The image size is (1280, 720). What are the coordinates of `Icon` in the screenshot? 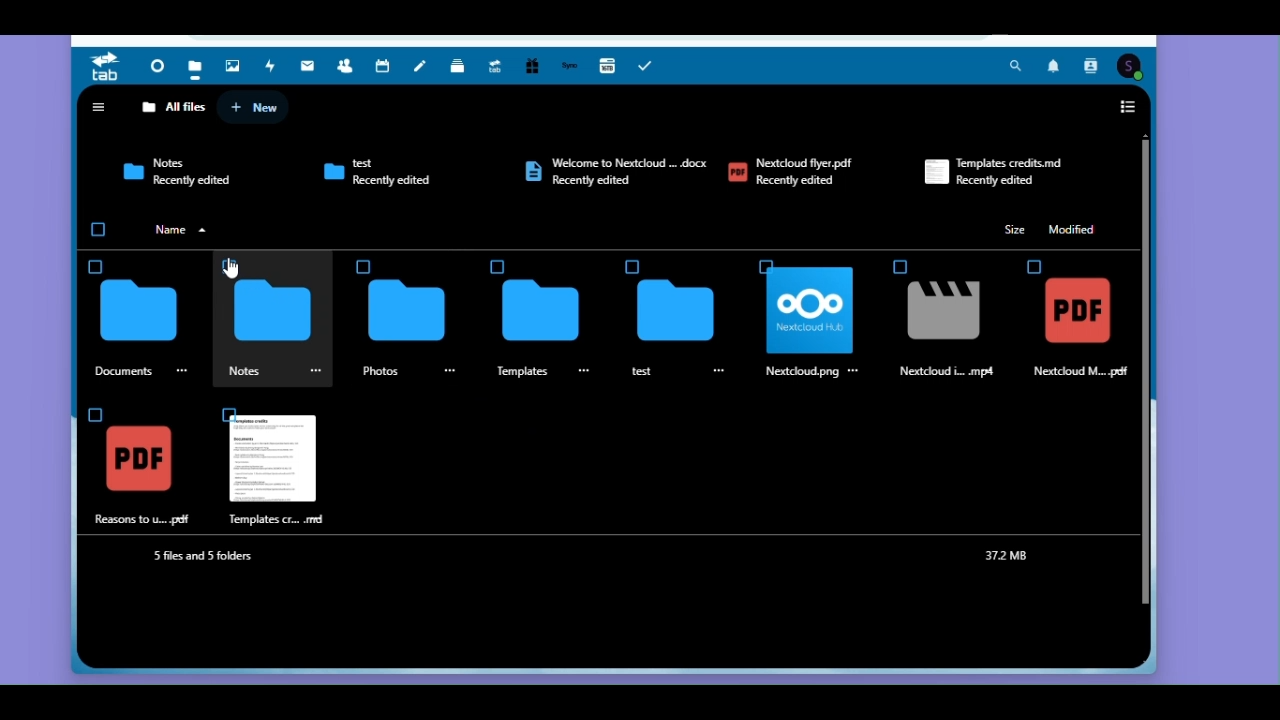 It's located at (330, 170).